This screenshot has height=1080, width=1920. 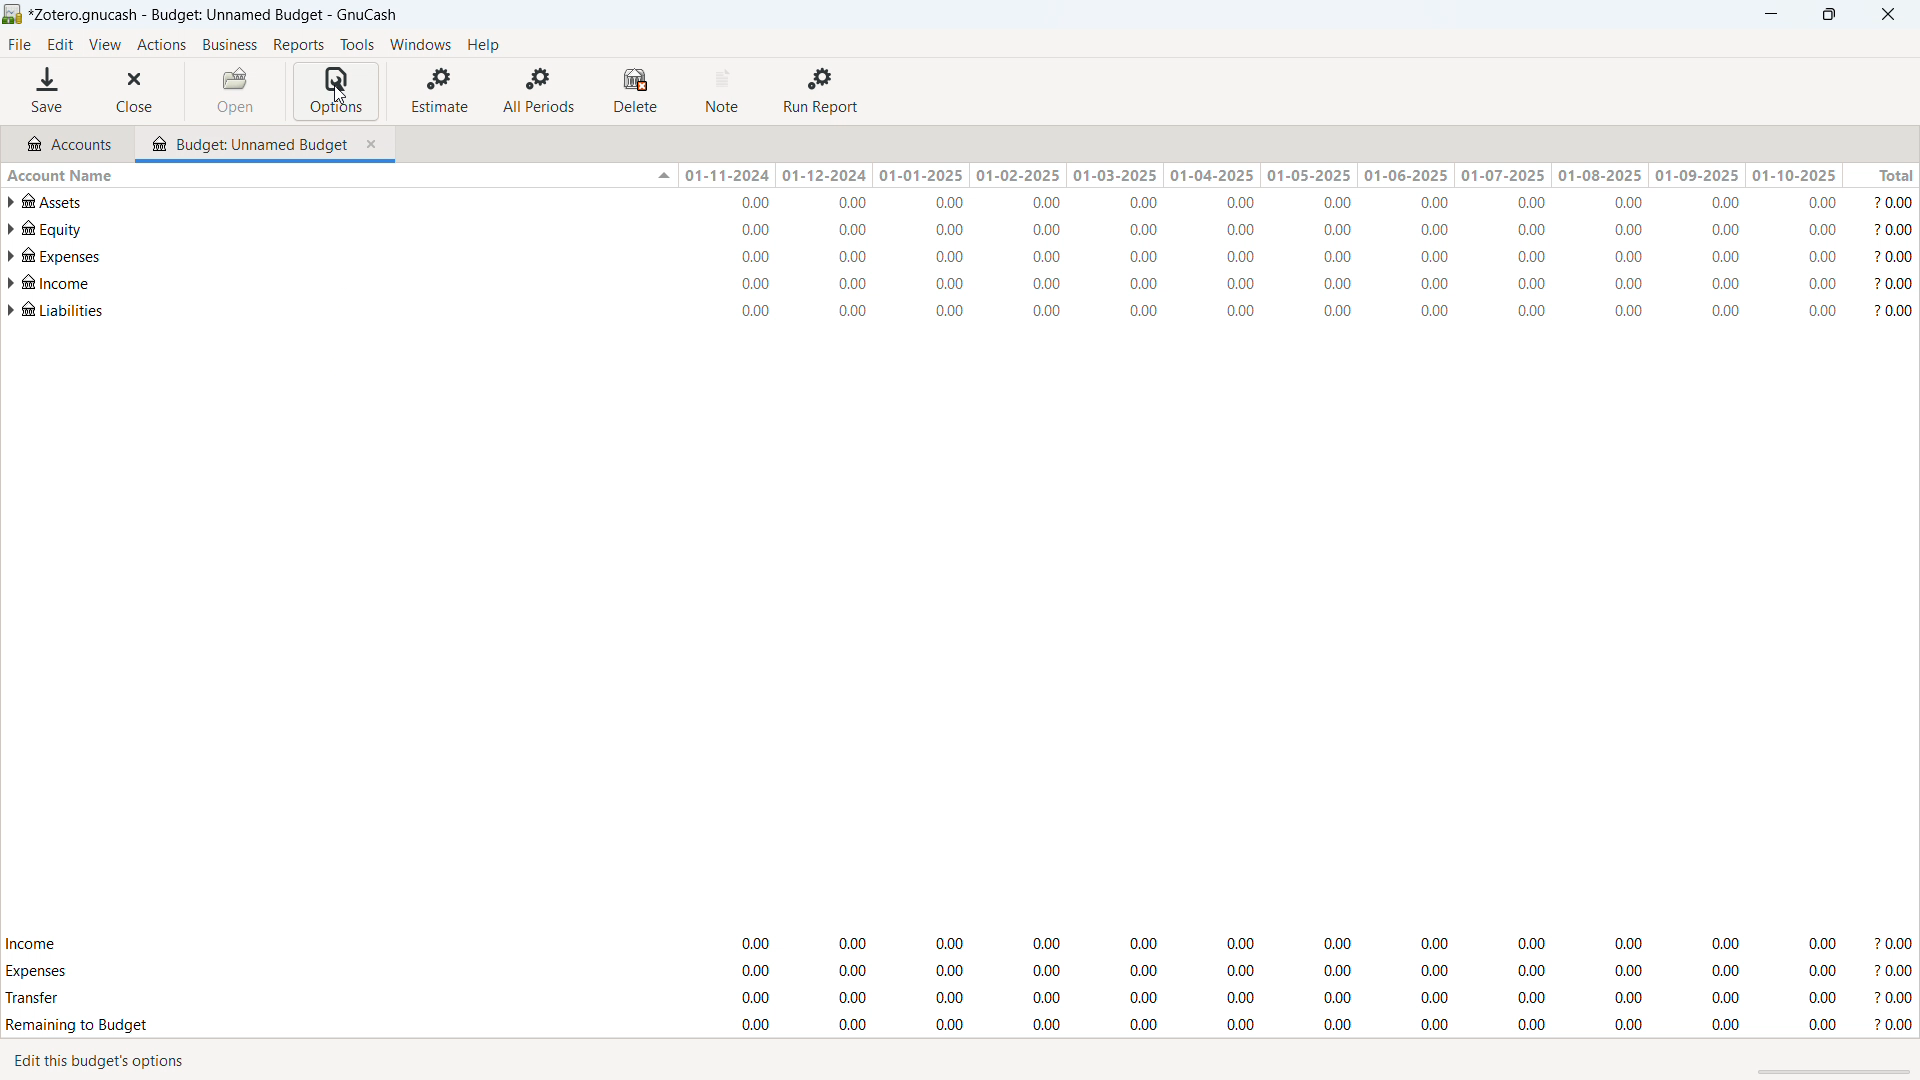 I want to click on 01-10-2025, so click(x=1794, y=175).